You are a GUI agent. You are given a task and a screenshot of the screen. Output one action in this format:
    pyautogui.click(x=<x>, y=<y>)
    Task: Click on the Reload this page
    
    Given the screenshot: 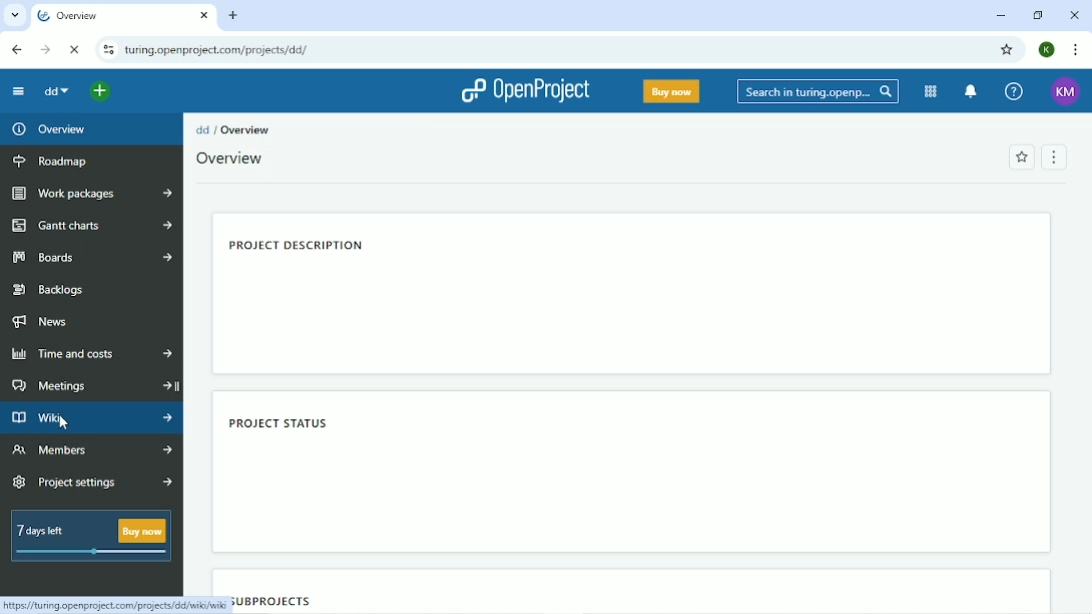 What is the action you would take?
    pyautogui.click(x=74, y=50)
    